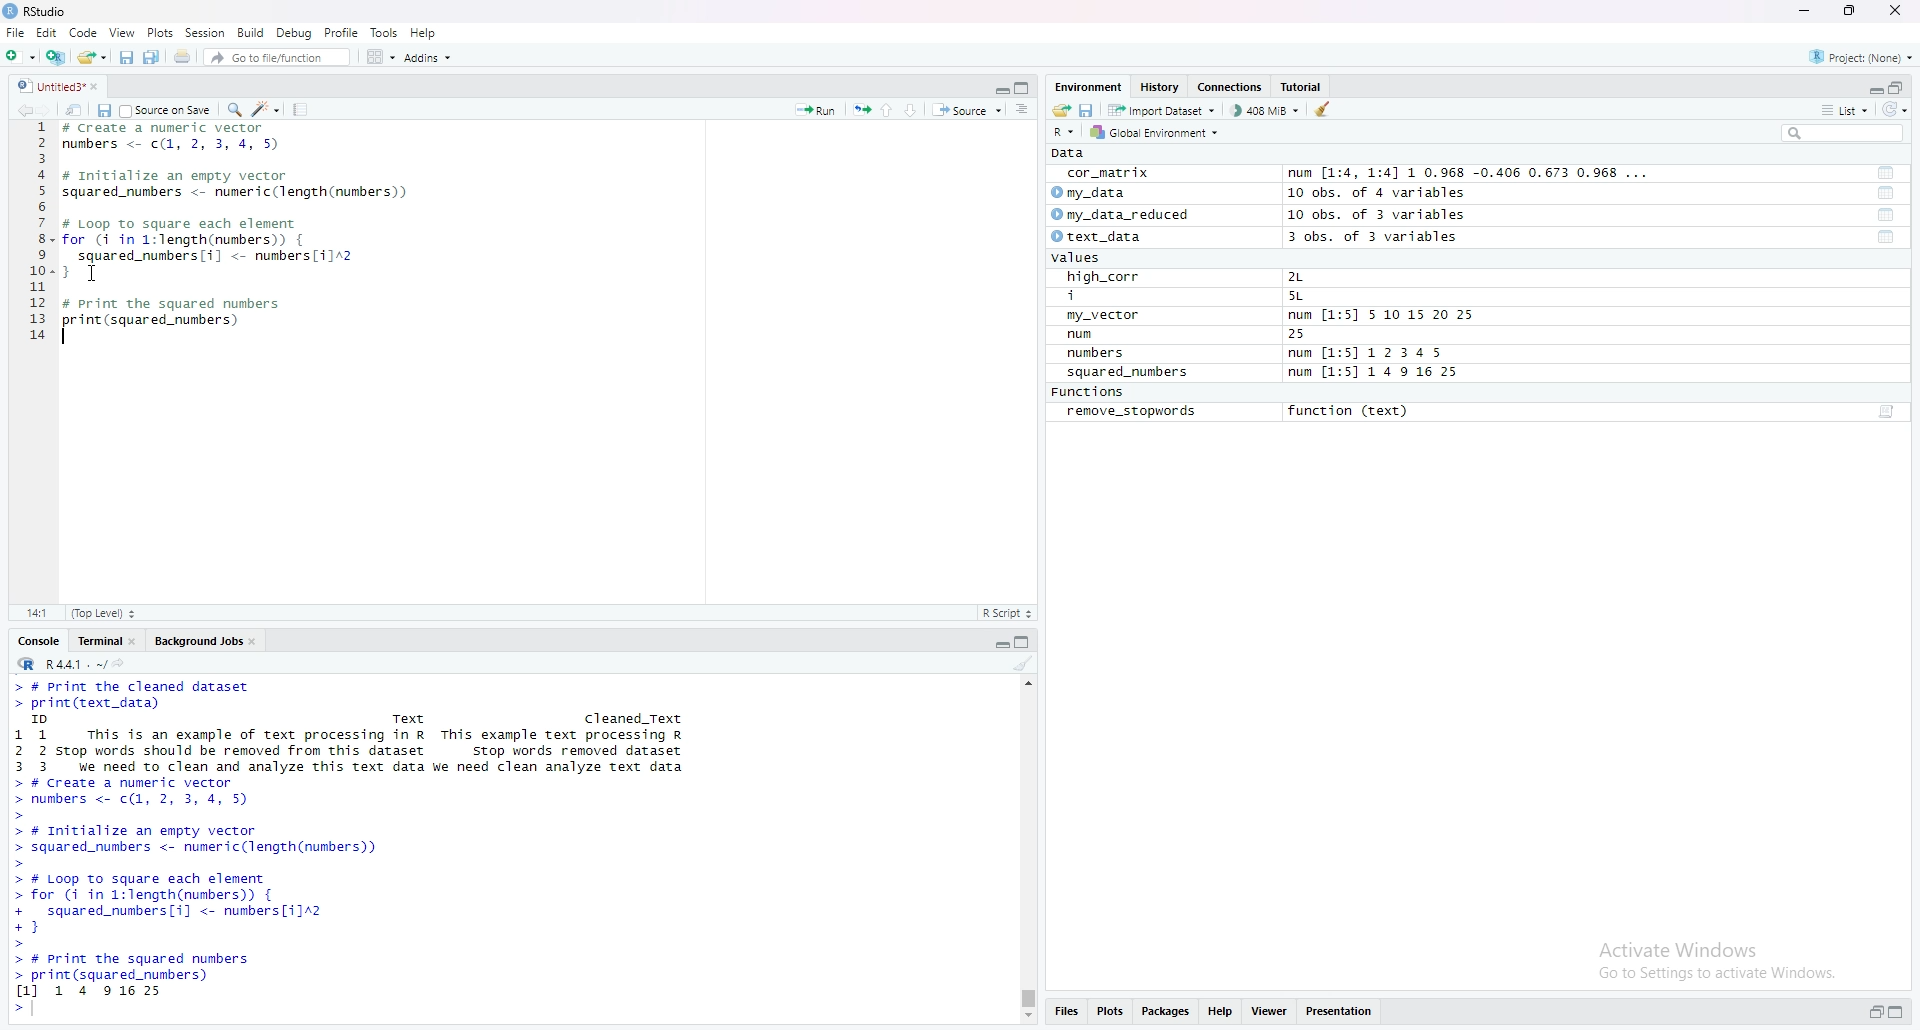 The width and height of the screenshot is (1920, 1030). What do you see at coordinates (1863, 55) in the screenshot?
I see `Project: (None)` at bounding box center [1863, 55].